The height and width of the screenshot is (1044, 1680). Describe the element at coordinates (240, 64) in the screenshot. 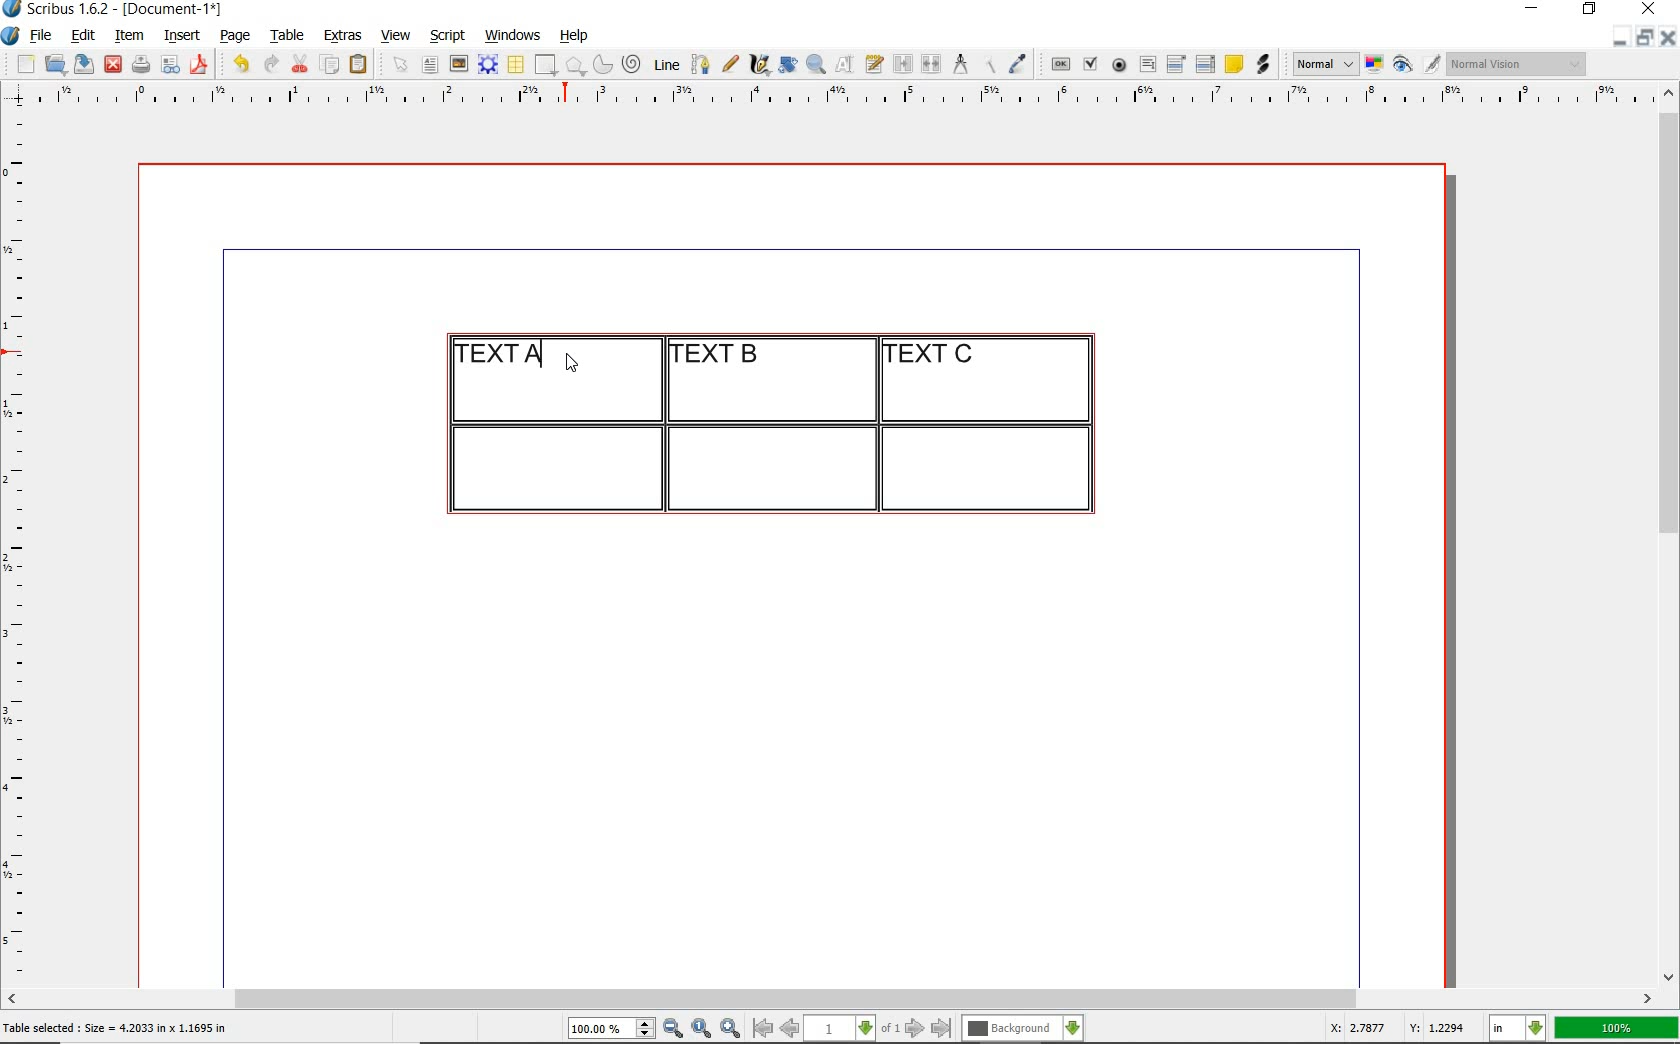

I see `undo` at that location.